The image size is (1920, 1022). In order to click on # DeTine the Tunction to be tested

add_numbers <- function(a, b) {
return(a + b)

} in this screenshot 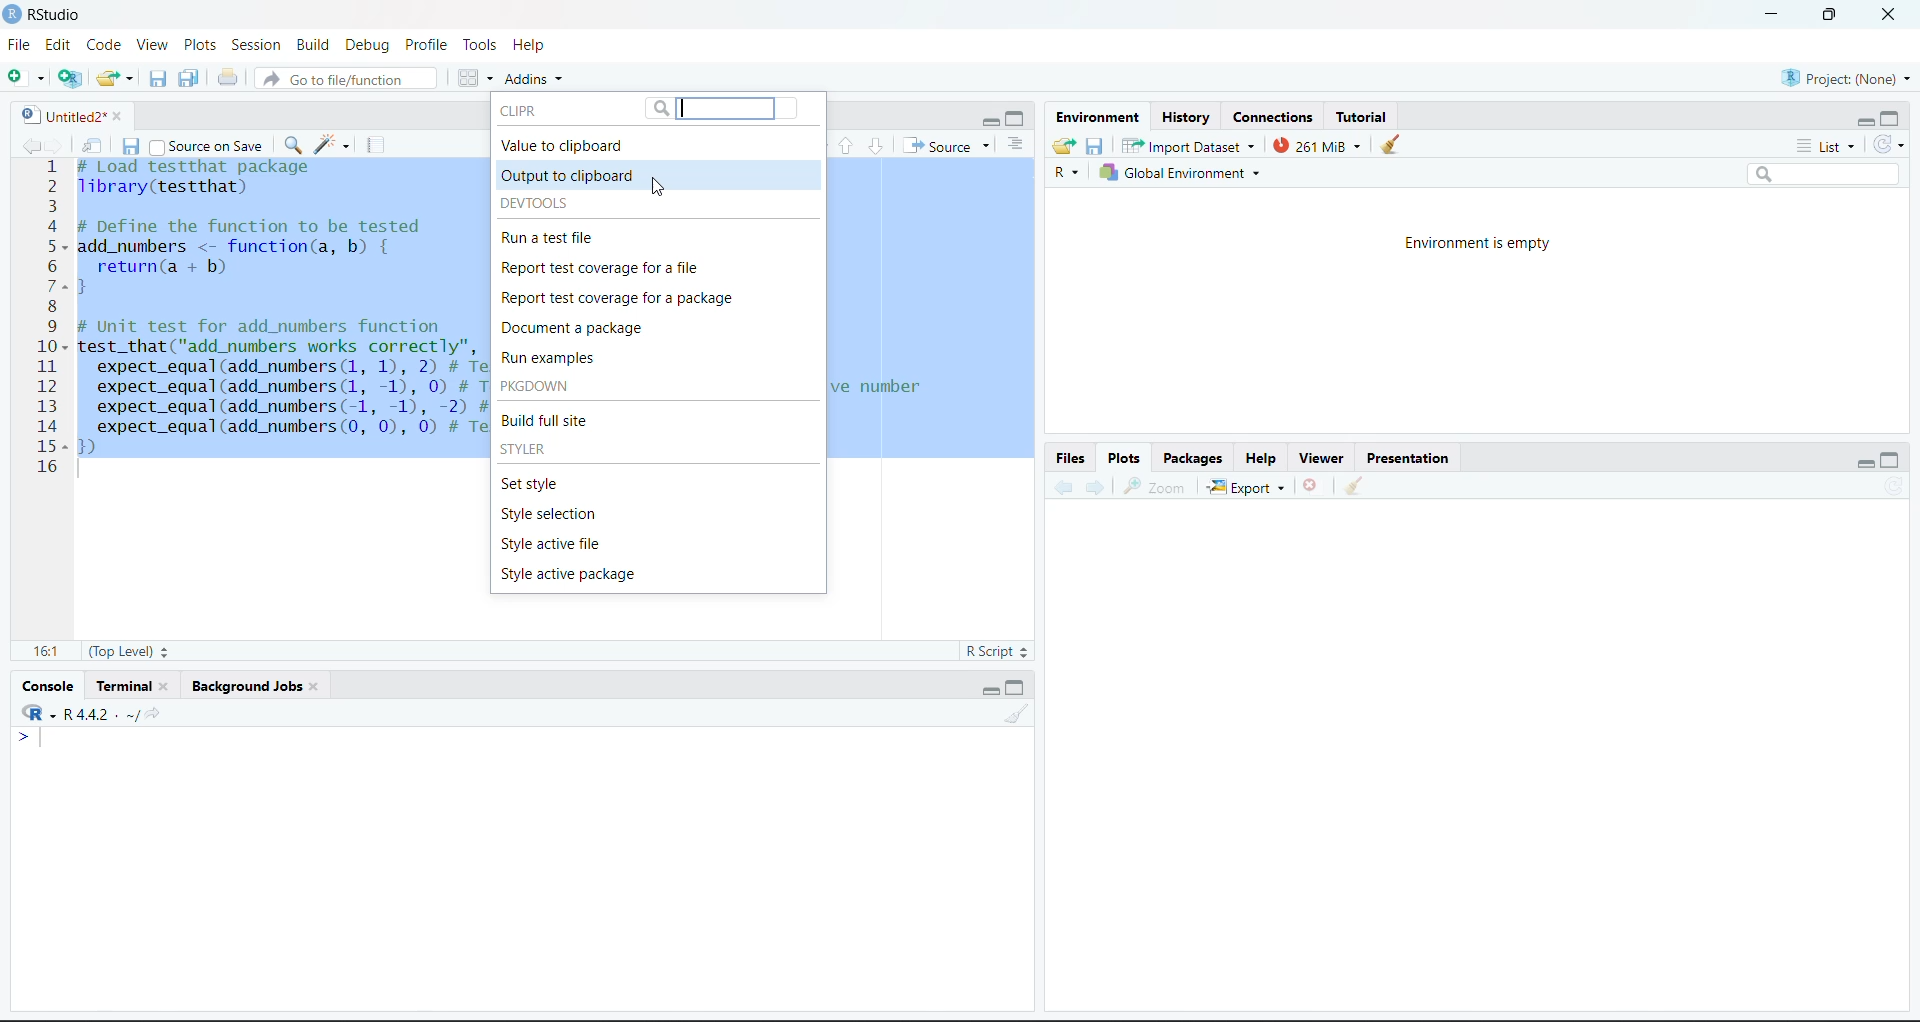, I will do `click(251, 259)`.